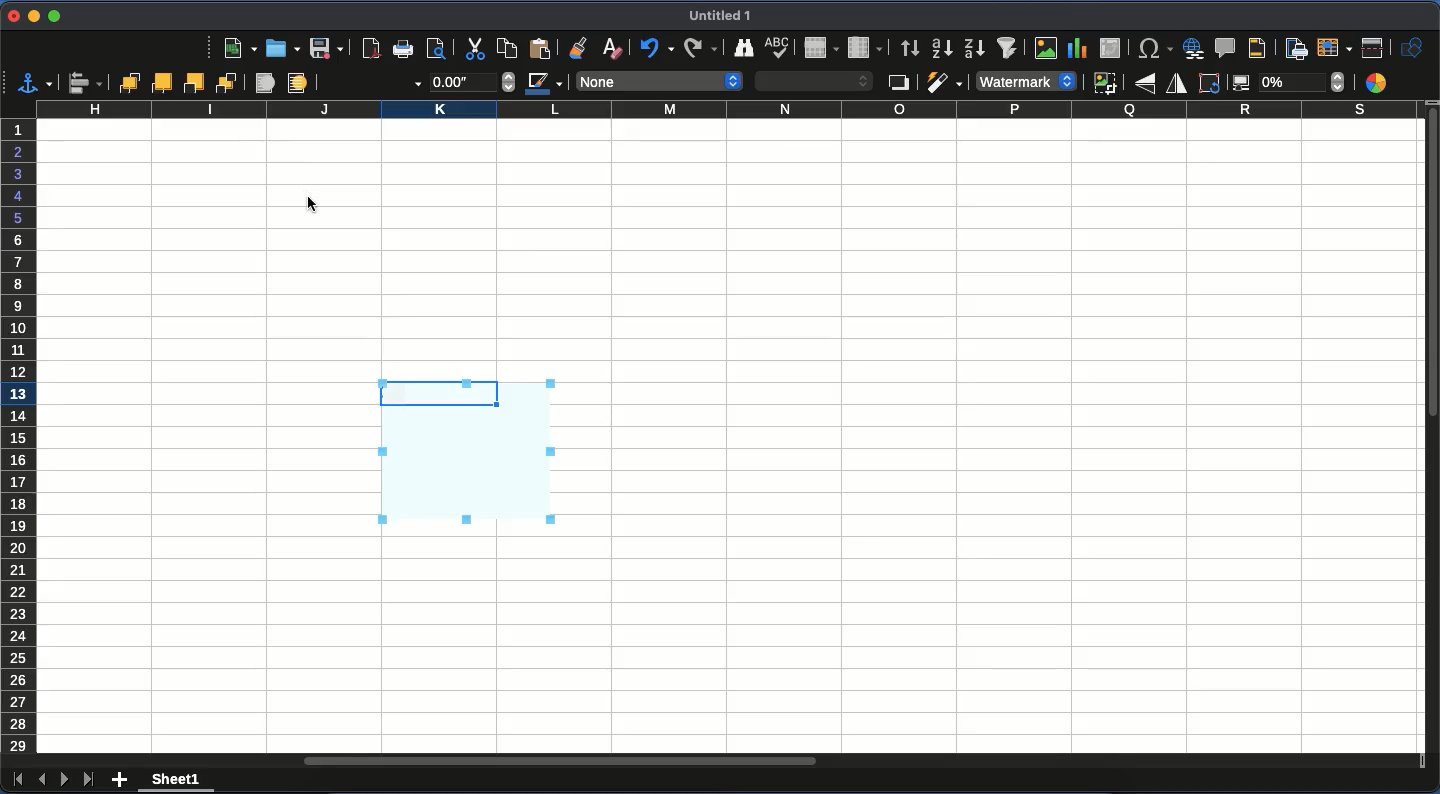 This screenshot has height=794, width=1440. Describe the element at coordinates (1263, 47) in the screenshot. I see `headers and footers` at that location.